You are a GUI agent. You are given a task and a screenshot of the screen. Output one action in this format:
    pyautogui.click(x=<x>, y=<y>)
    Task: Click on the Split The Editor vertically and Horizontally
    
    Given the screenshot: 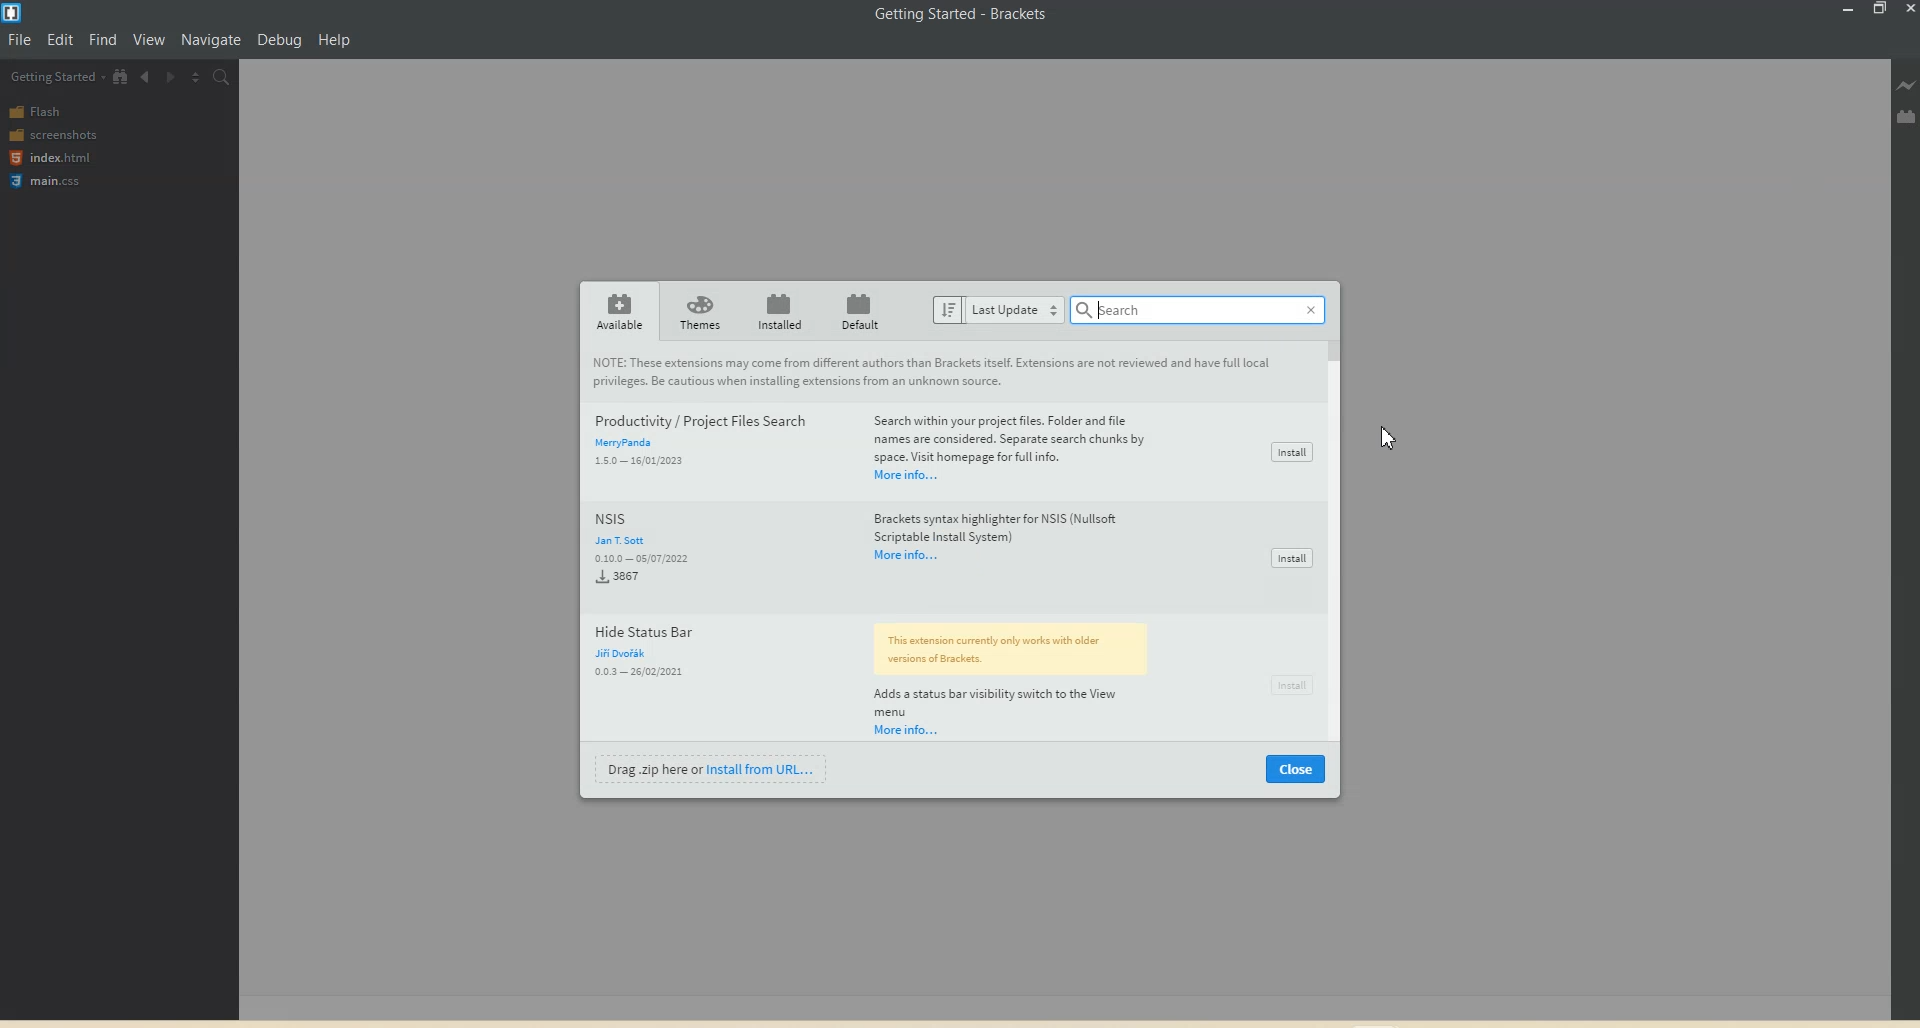 What is the action you would take?
    pyautogui.click(x=195, y=77)
    